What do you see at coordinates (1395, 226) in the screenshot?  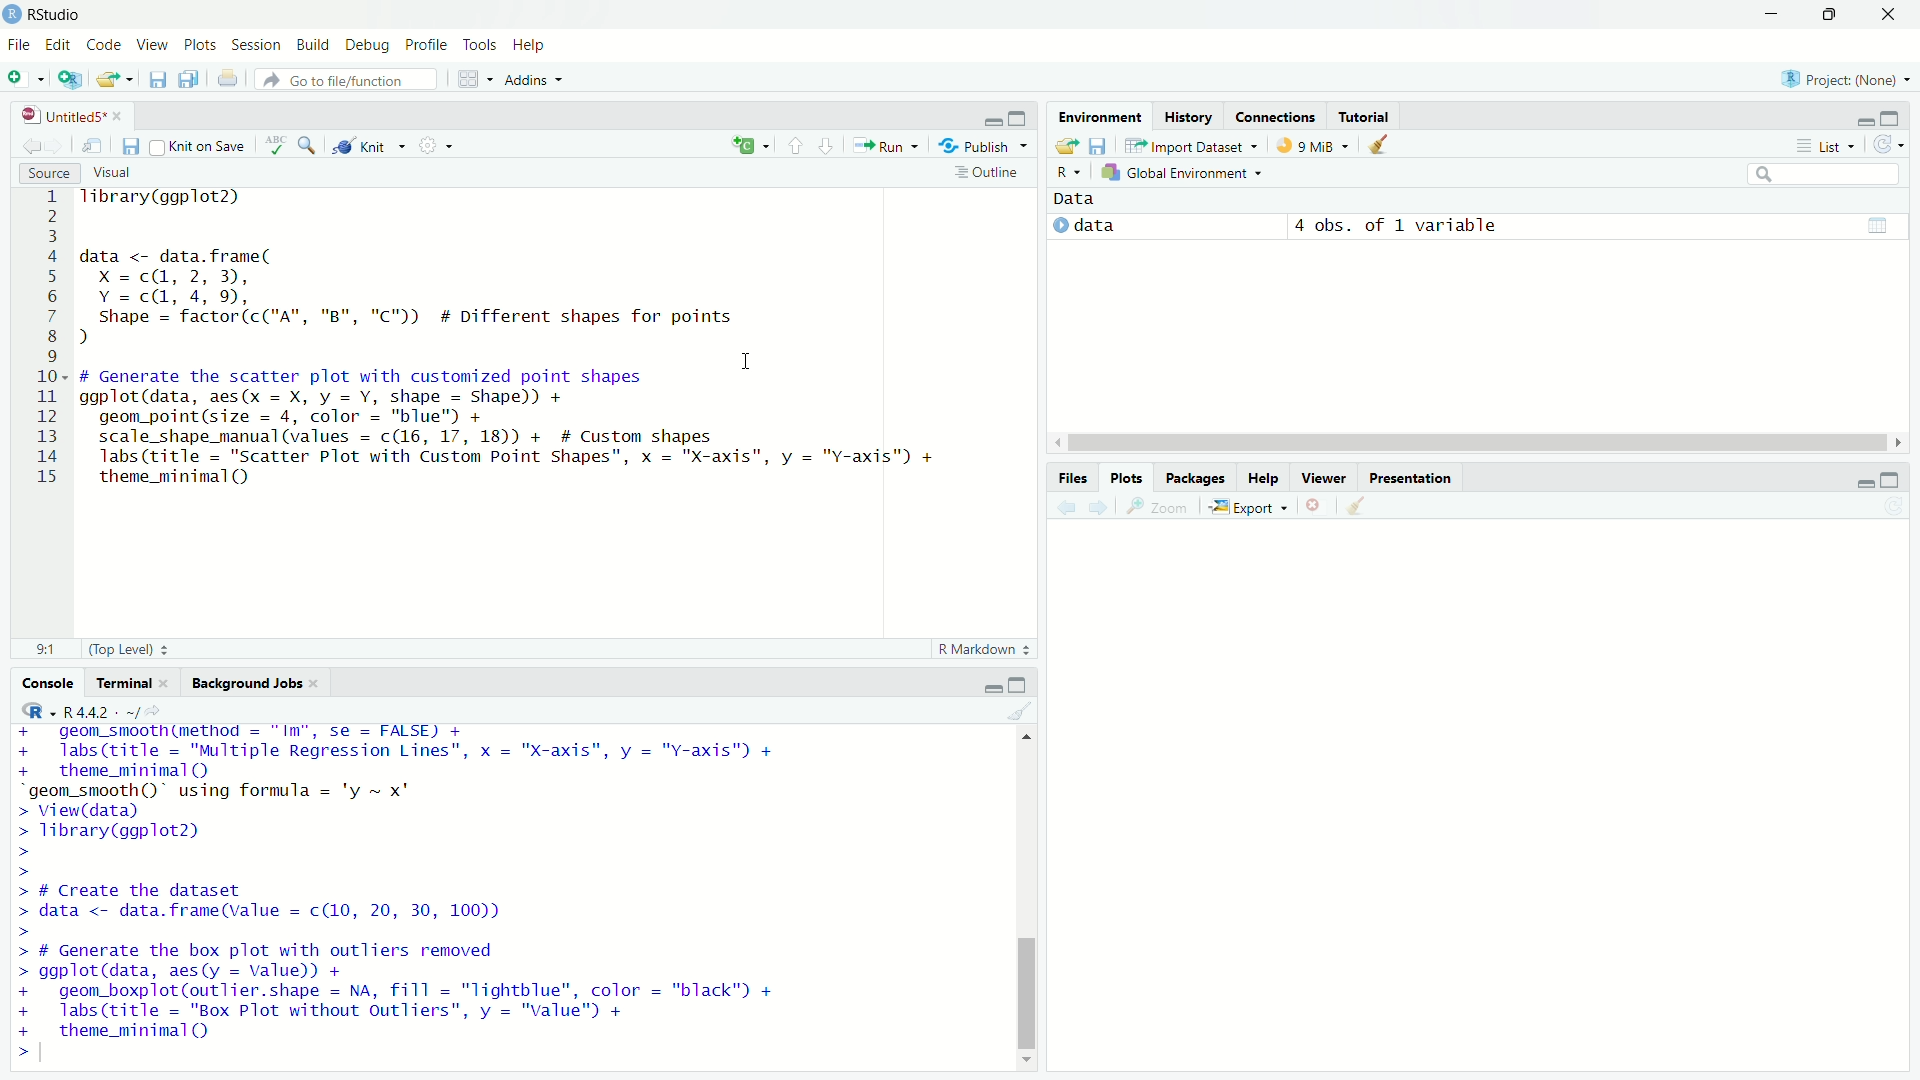 I see `4 obs. of 1 variable` at bounding box center [1395, 226].